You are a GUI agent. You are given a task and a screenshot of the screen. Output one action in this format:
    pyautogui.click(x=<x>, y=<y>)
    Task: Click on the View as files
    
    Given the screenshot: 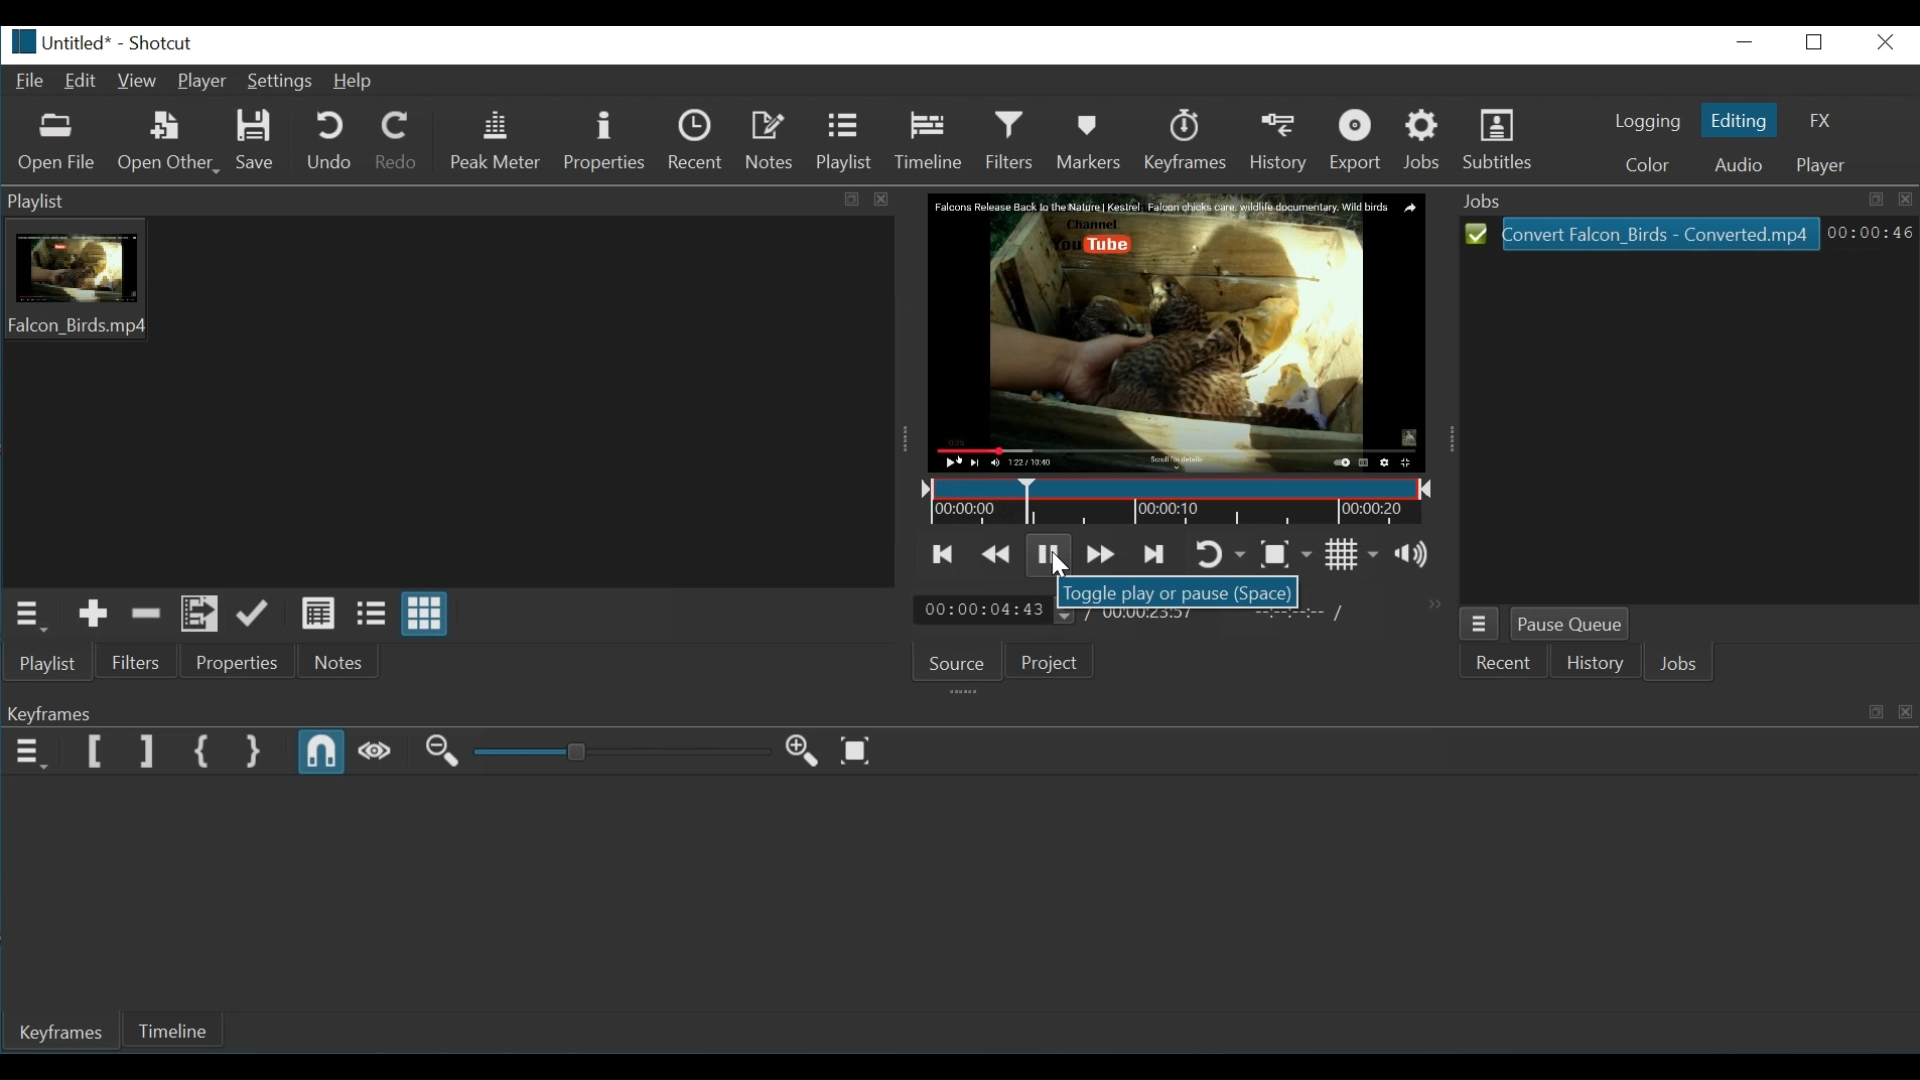 What is the action you would take?
    pyautogui.click(x=371, y=613)
    